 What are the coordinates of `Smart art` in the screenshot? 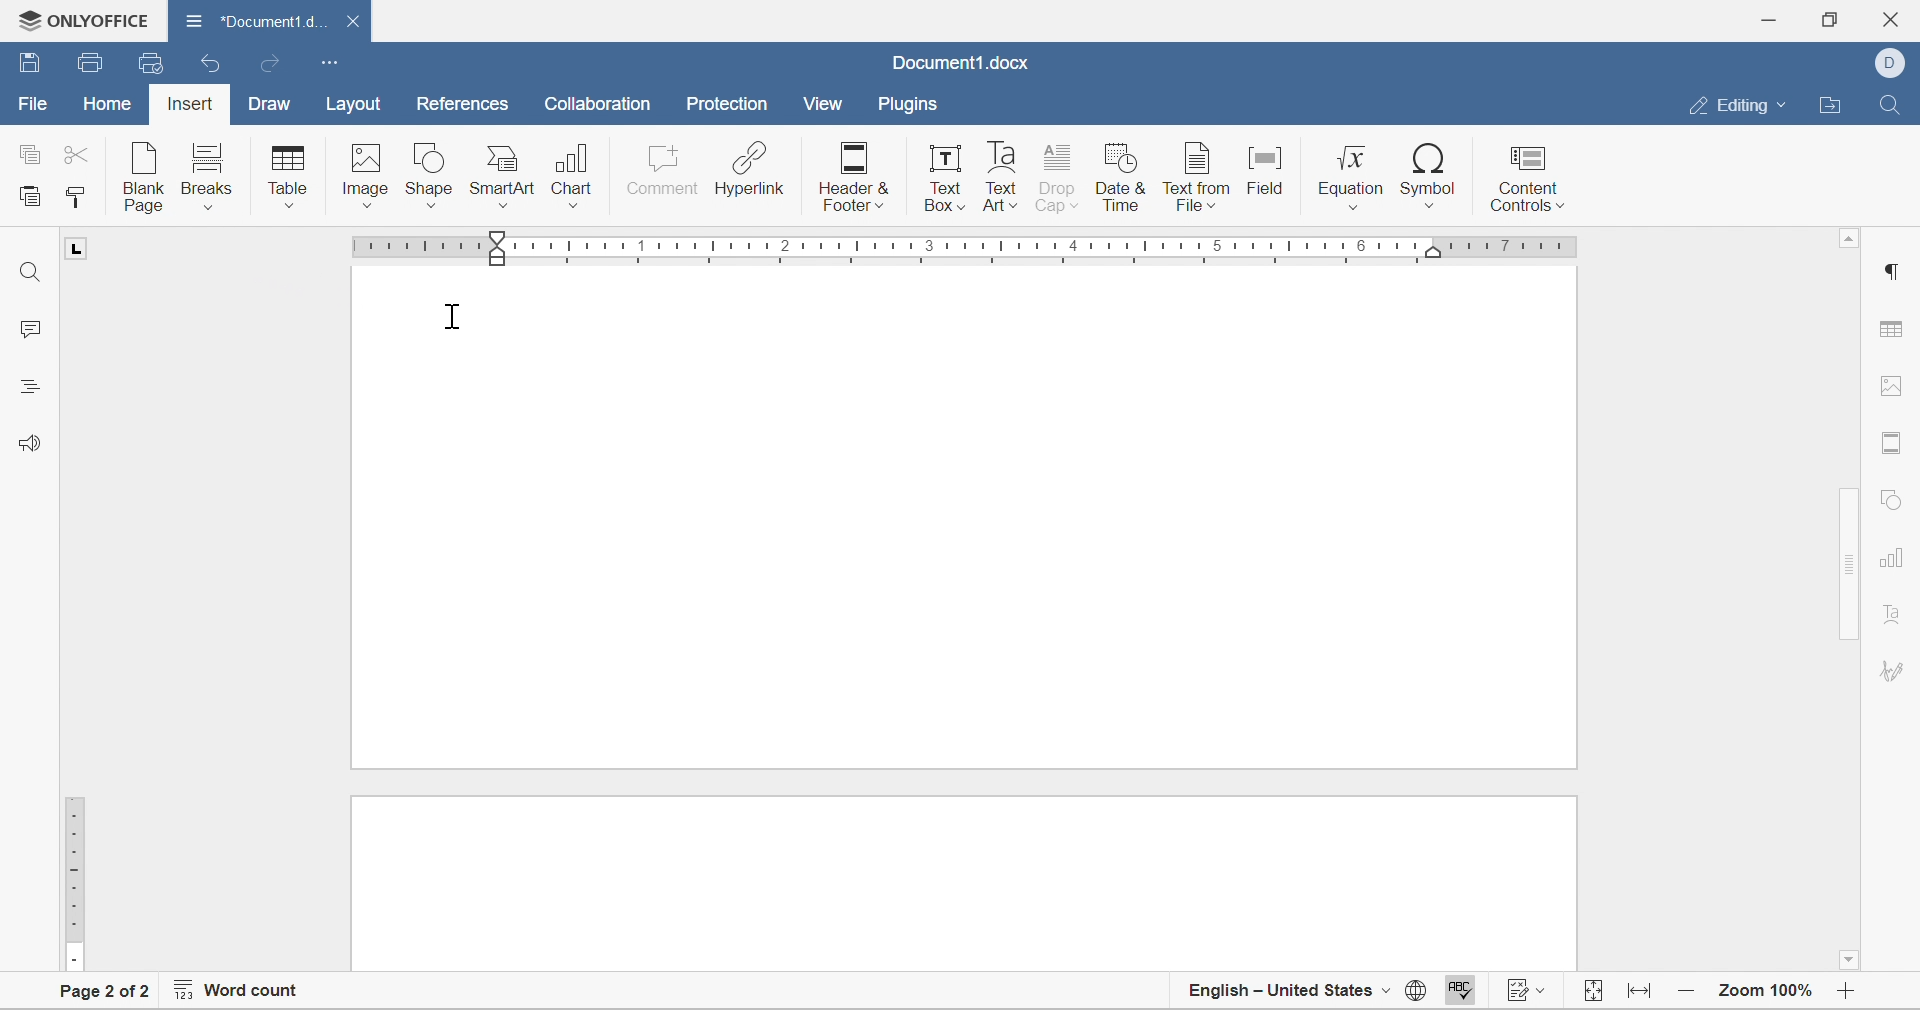 It's located at (505, 178).